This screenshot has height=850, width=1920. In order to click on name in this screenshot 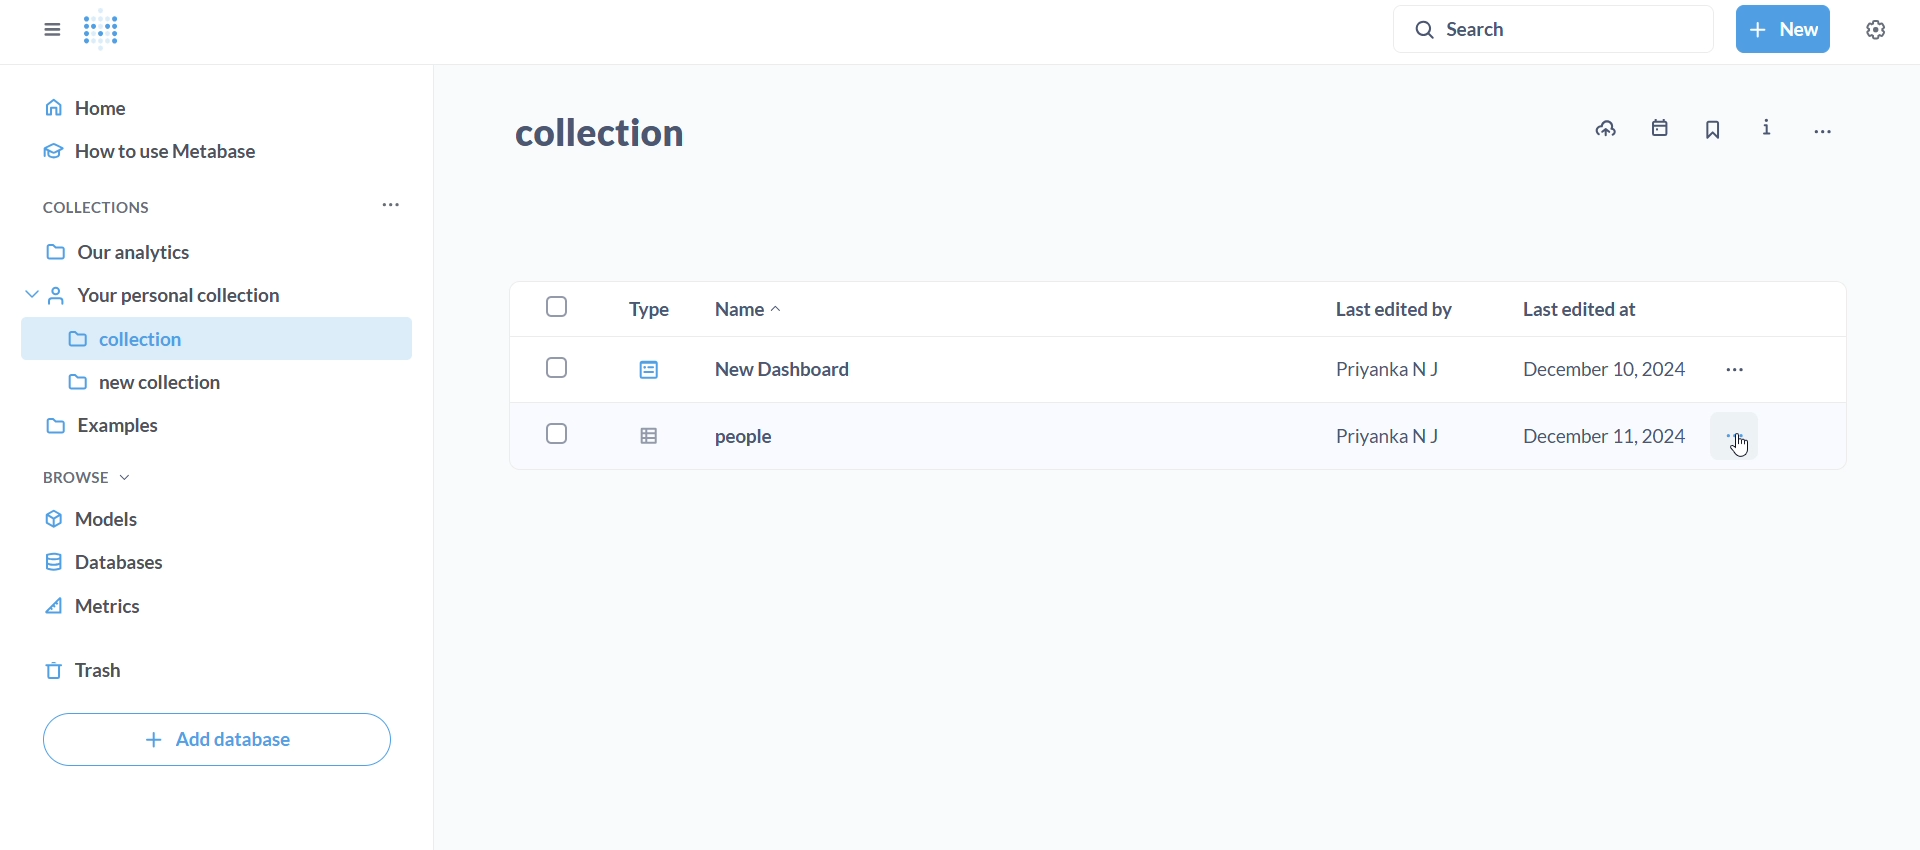, I will do `click(741, 310)`.